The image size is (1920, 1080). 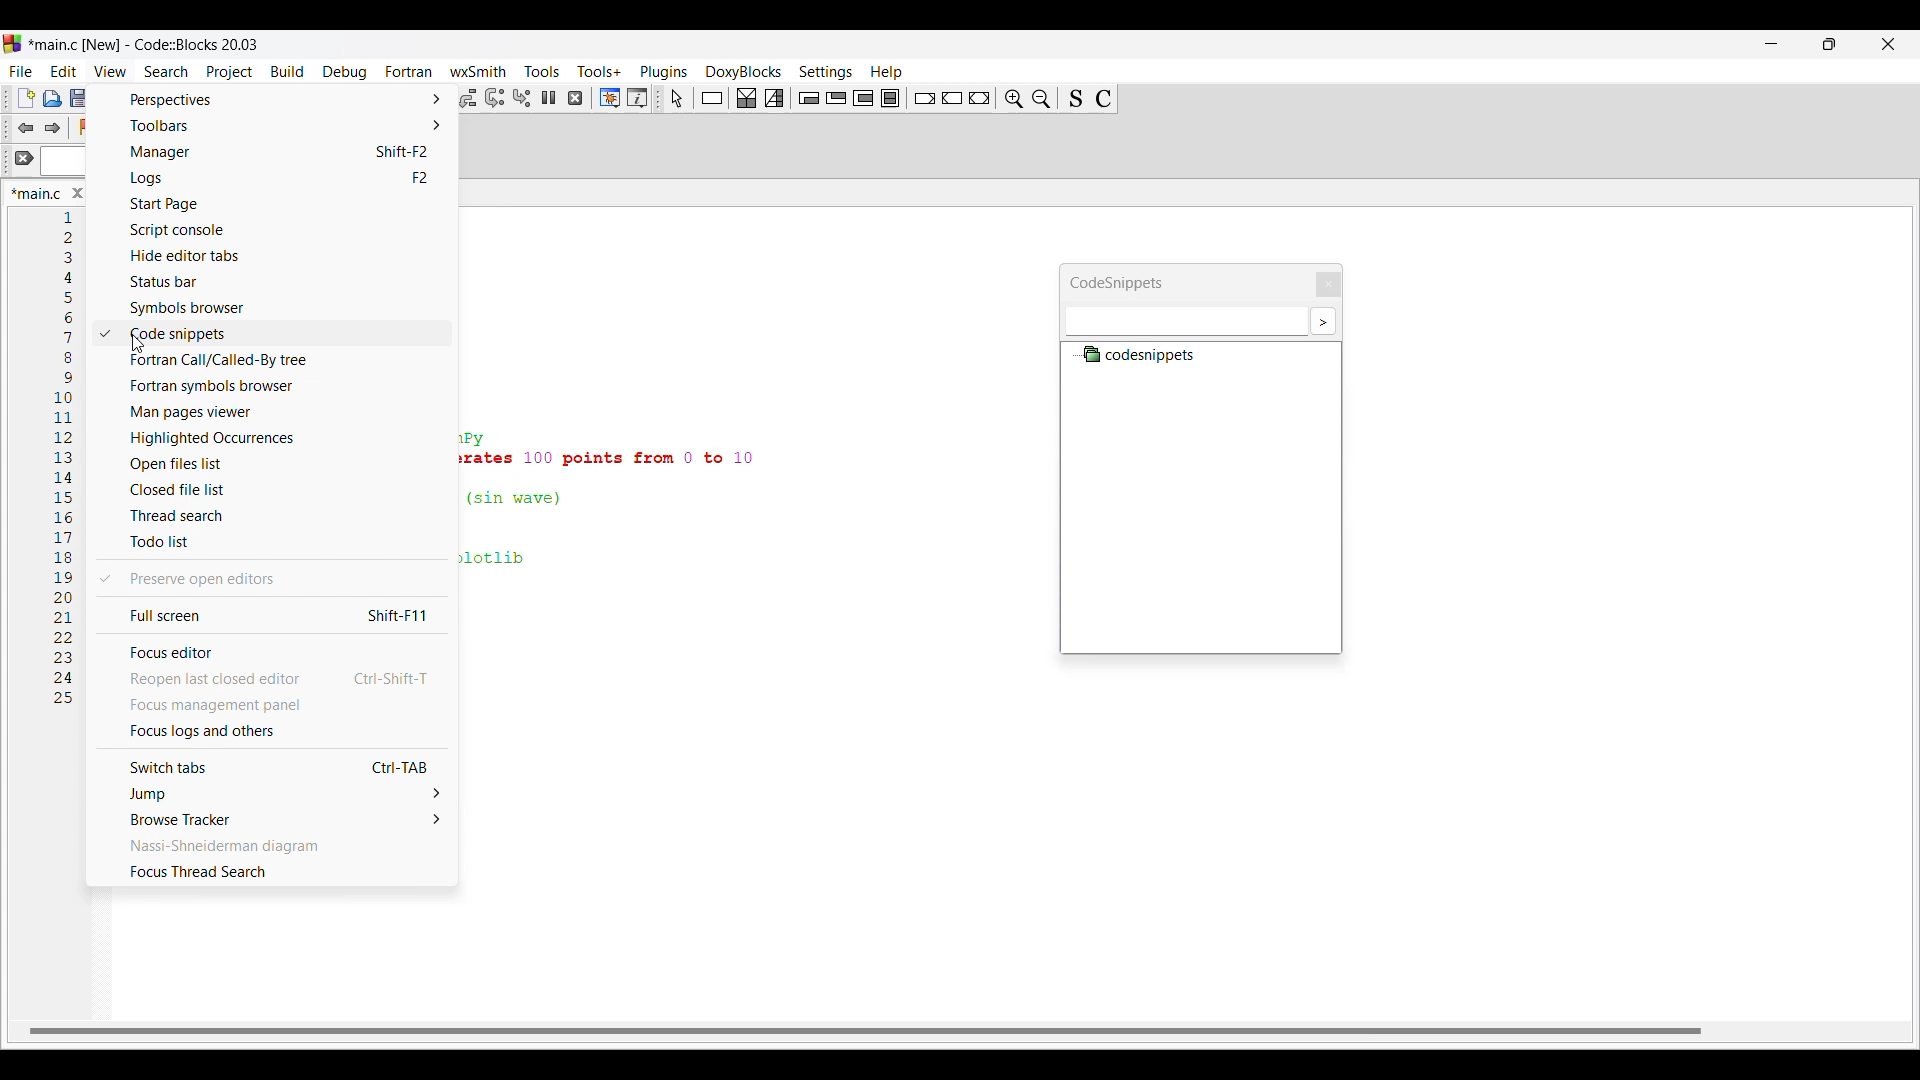 What do you see at coordinates (809, 98) in the screenshot?
I see `Entry condition loop` at bounding box center [809, 98].